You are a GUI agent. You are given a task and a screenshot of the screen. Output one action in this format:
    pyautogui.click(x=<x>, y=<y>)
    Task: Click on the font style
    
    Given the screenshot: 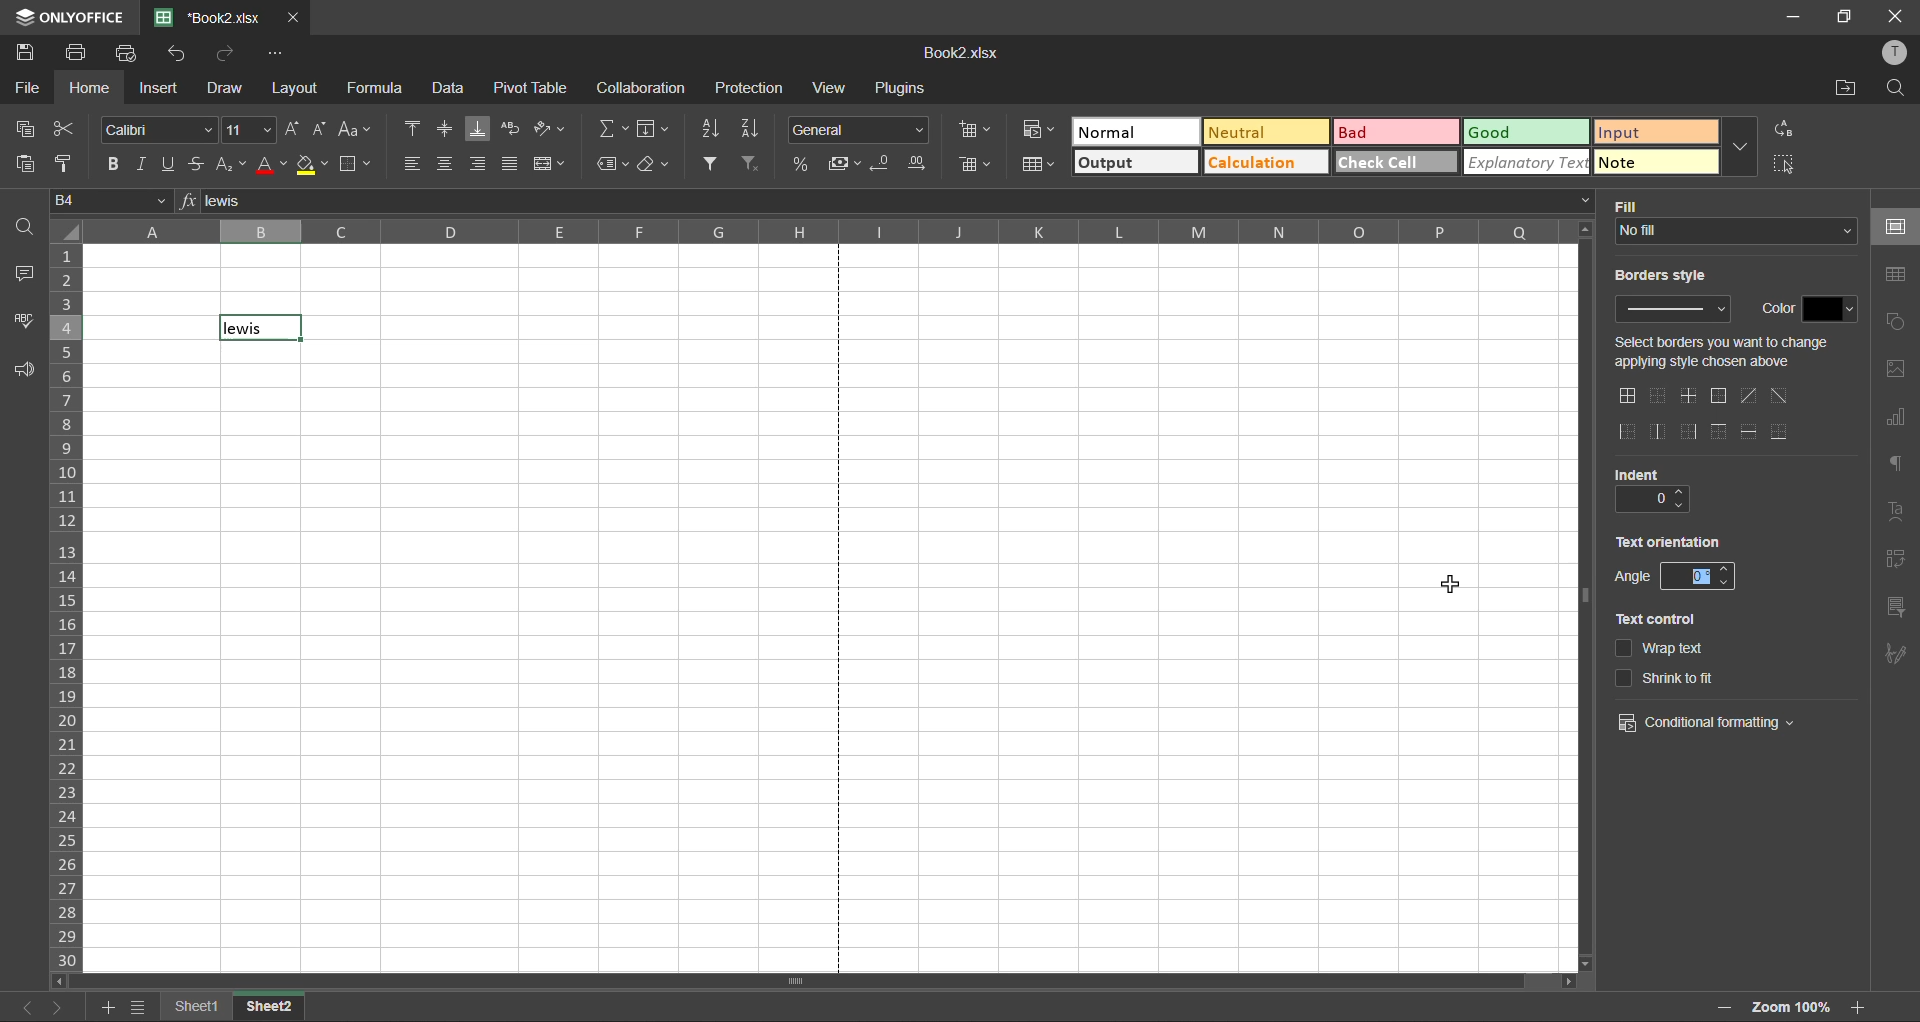 What is the action you would take?
    pyautogui.click(x=156, y=132)
    